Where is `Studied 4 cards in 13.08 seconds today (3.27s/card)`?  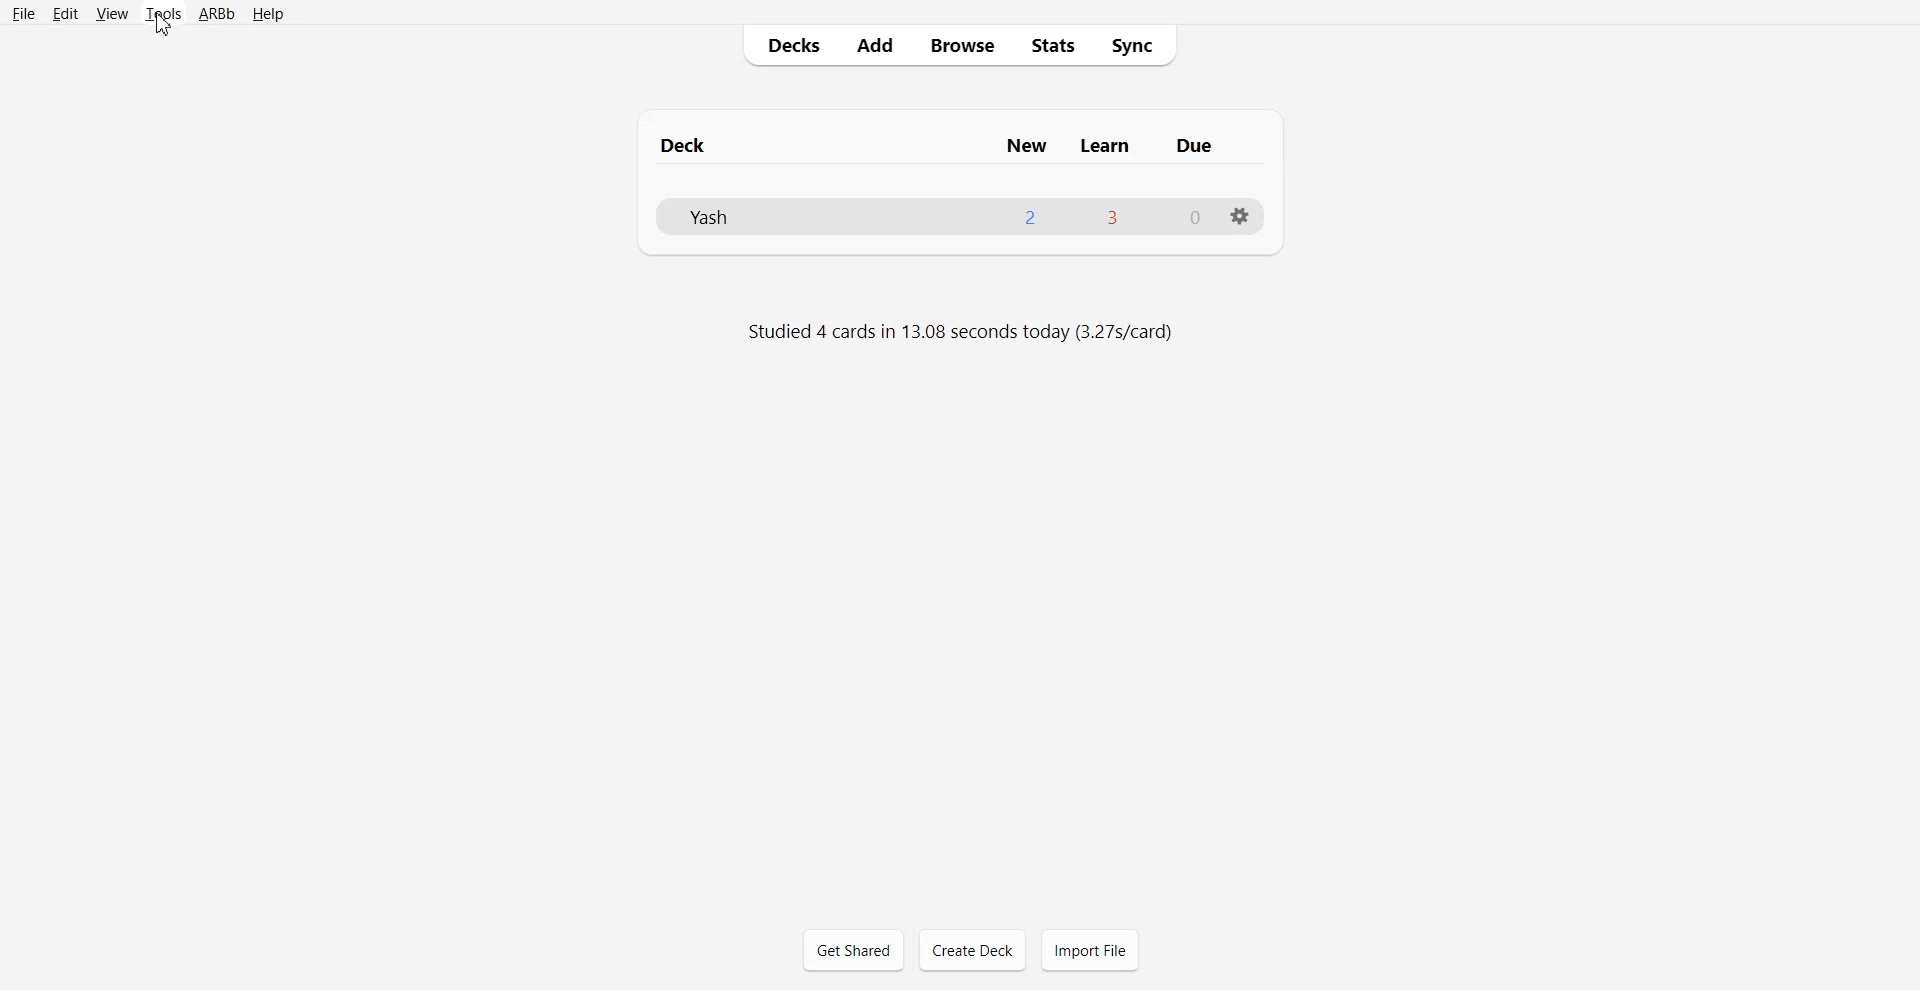 Studied 4 cards in 13.08 seconds today (3.27s/card) is located at coordinates (953, 330).